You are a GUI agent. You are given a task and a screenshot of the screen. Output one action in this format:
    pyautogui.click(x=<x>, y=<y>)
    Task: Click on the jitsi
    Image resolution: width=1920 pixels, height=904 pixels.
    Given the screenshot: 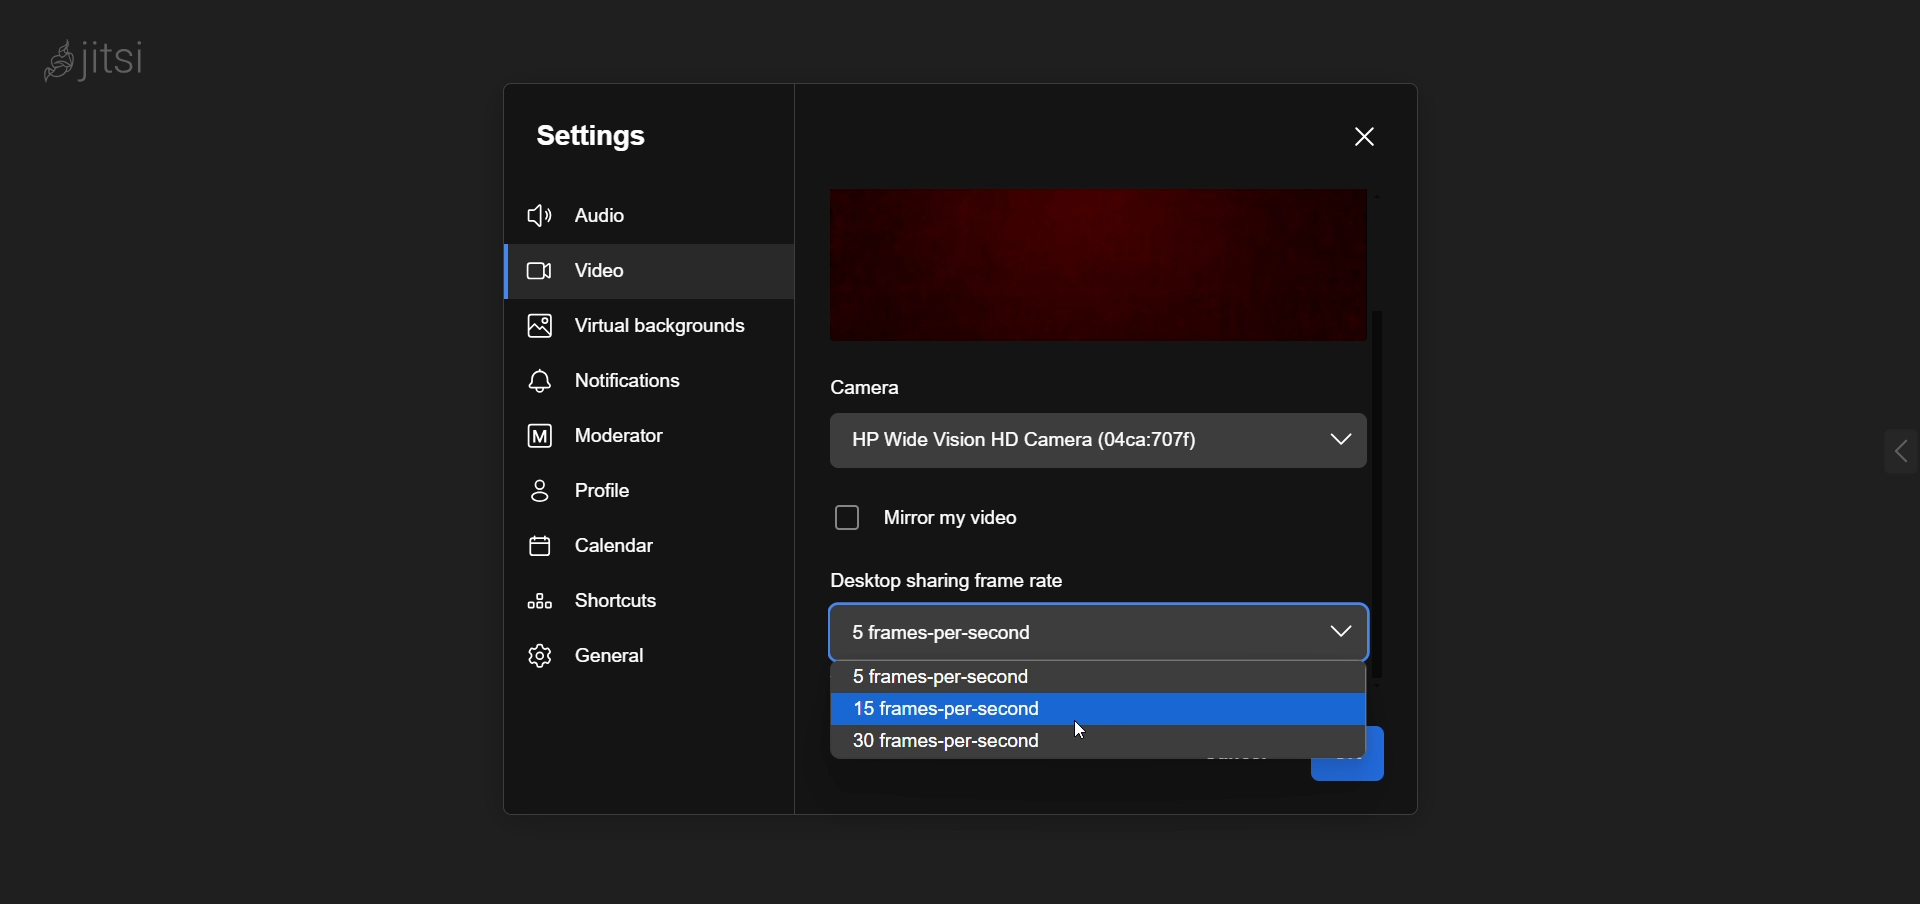 What is the action you would take?
    pyautogui.click(x=108, y=62)
    